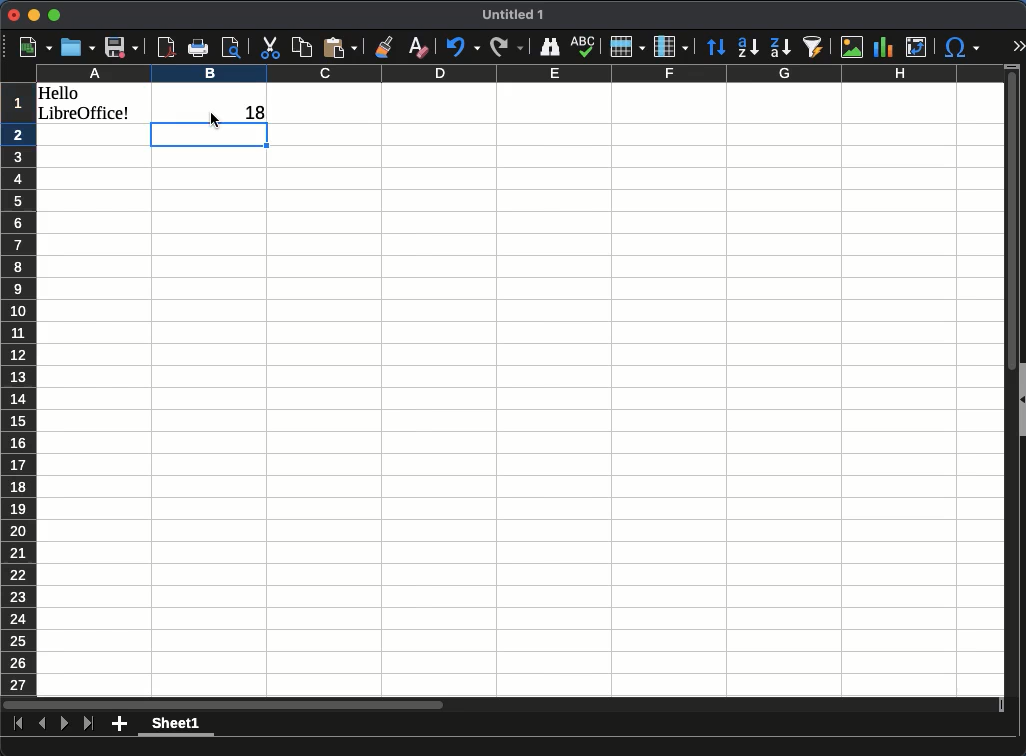 The height and width of the screenshot is (756, 1026). What do you see at coordinates (460, 44) in the screenshot?
I see `undo` at bounding box center [460, 44].